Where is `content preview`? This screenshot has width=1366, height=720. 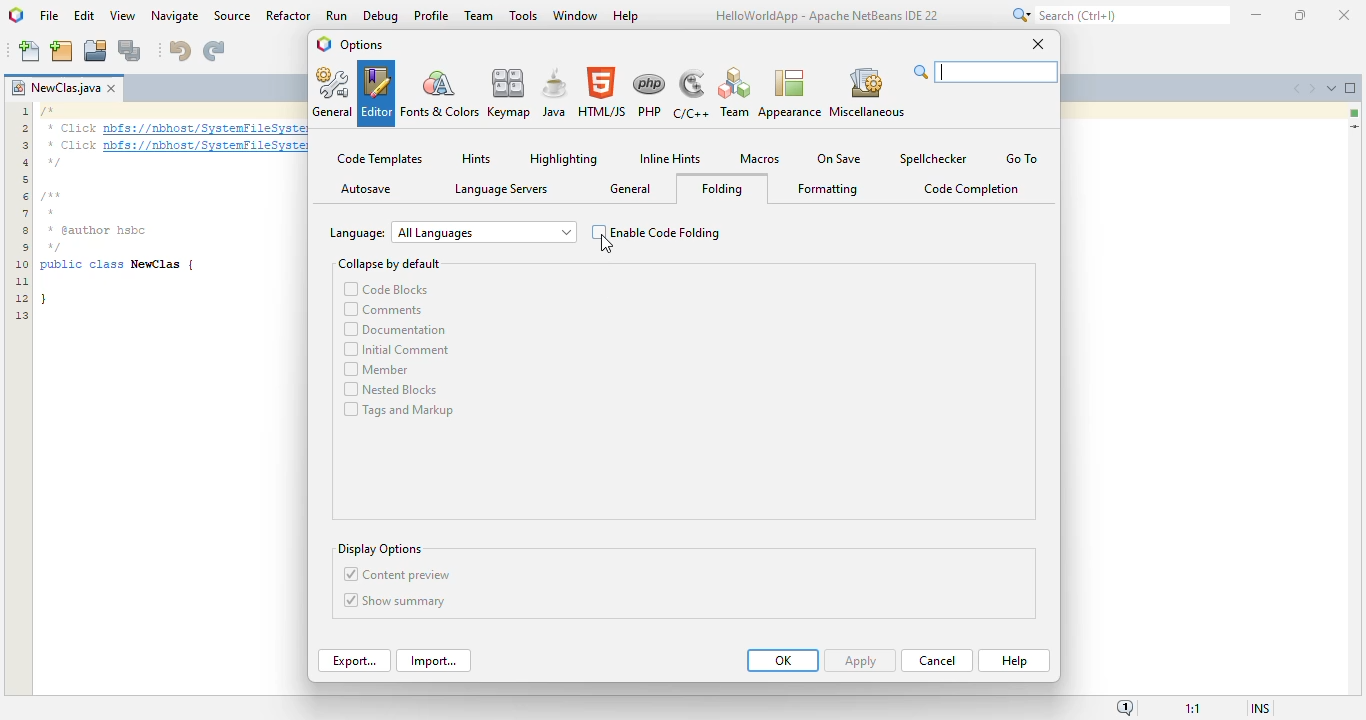
content preview is located at coordinates (408, 574).